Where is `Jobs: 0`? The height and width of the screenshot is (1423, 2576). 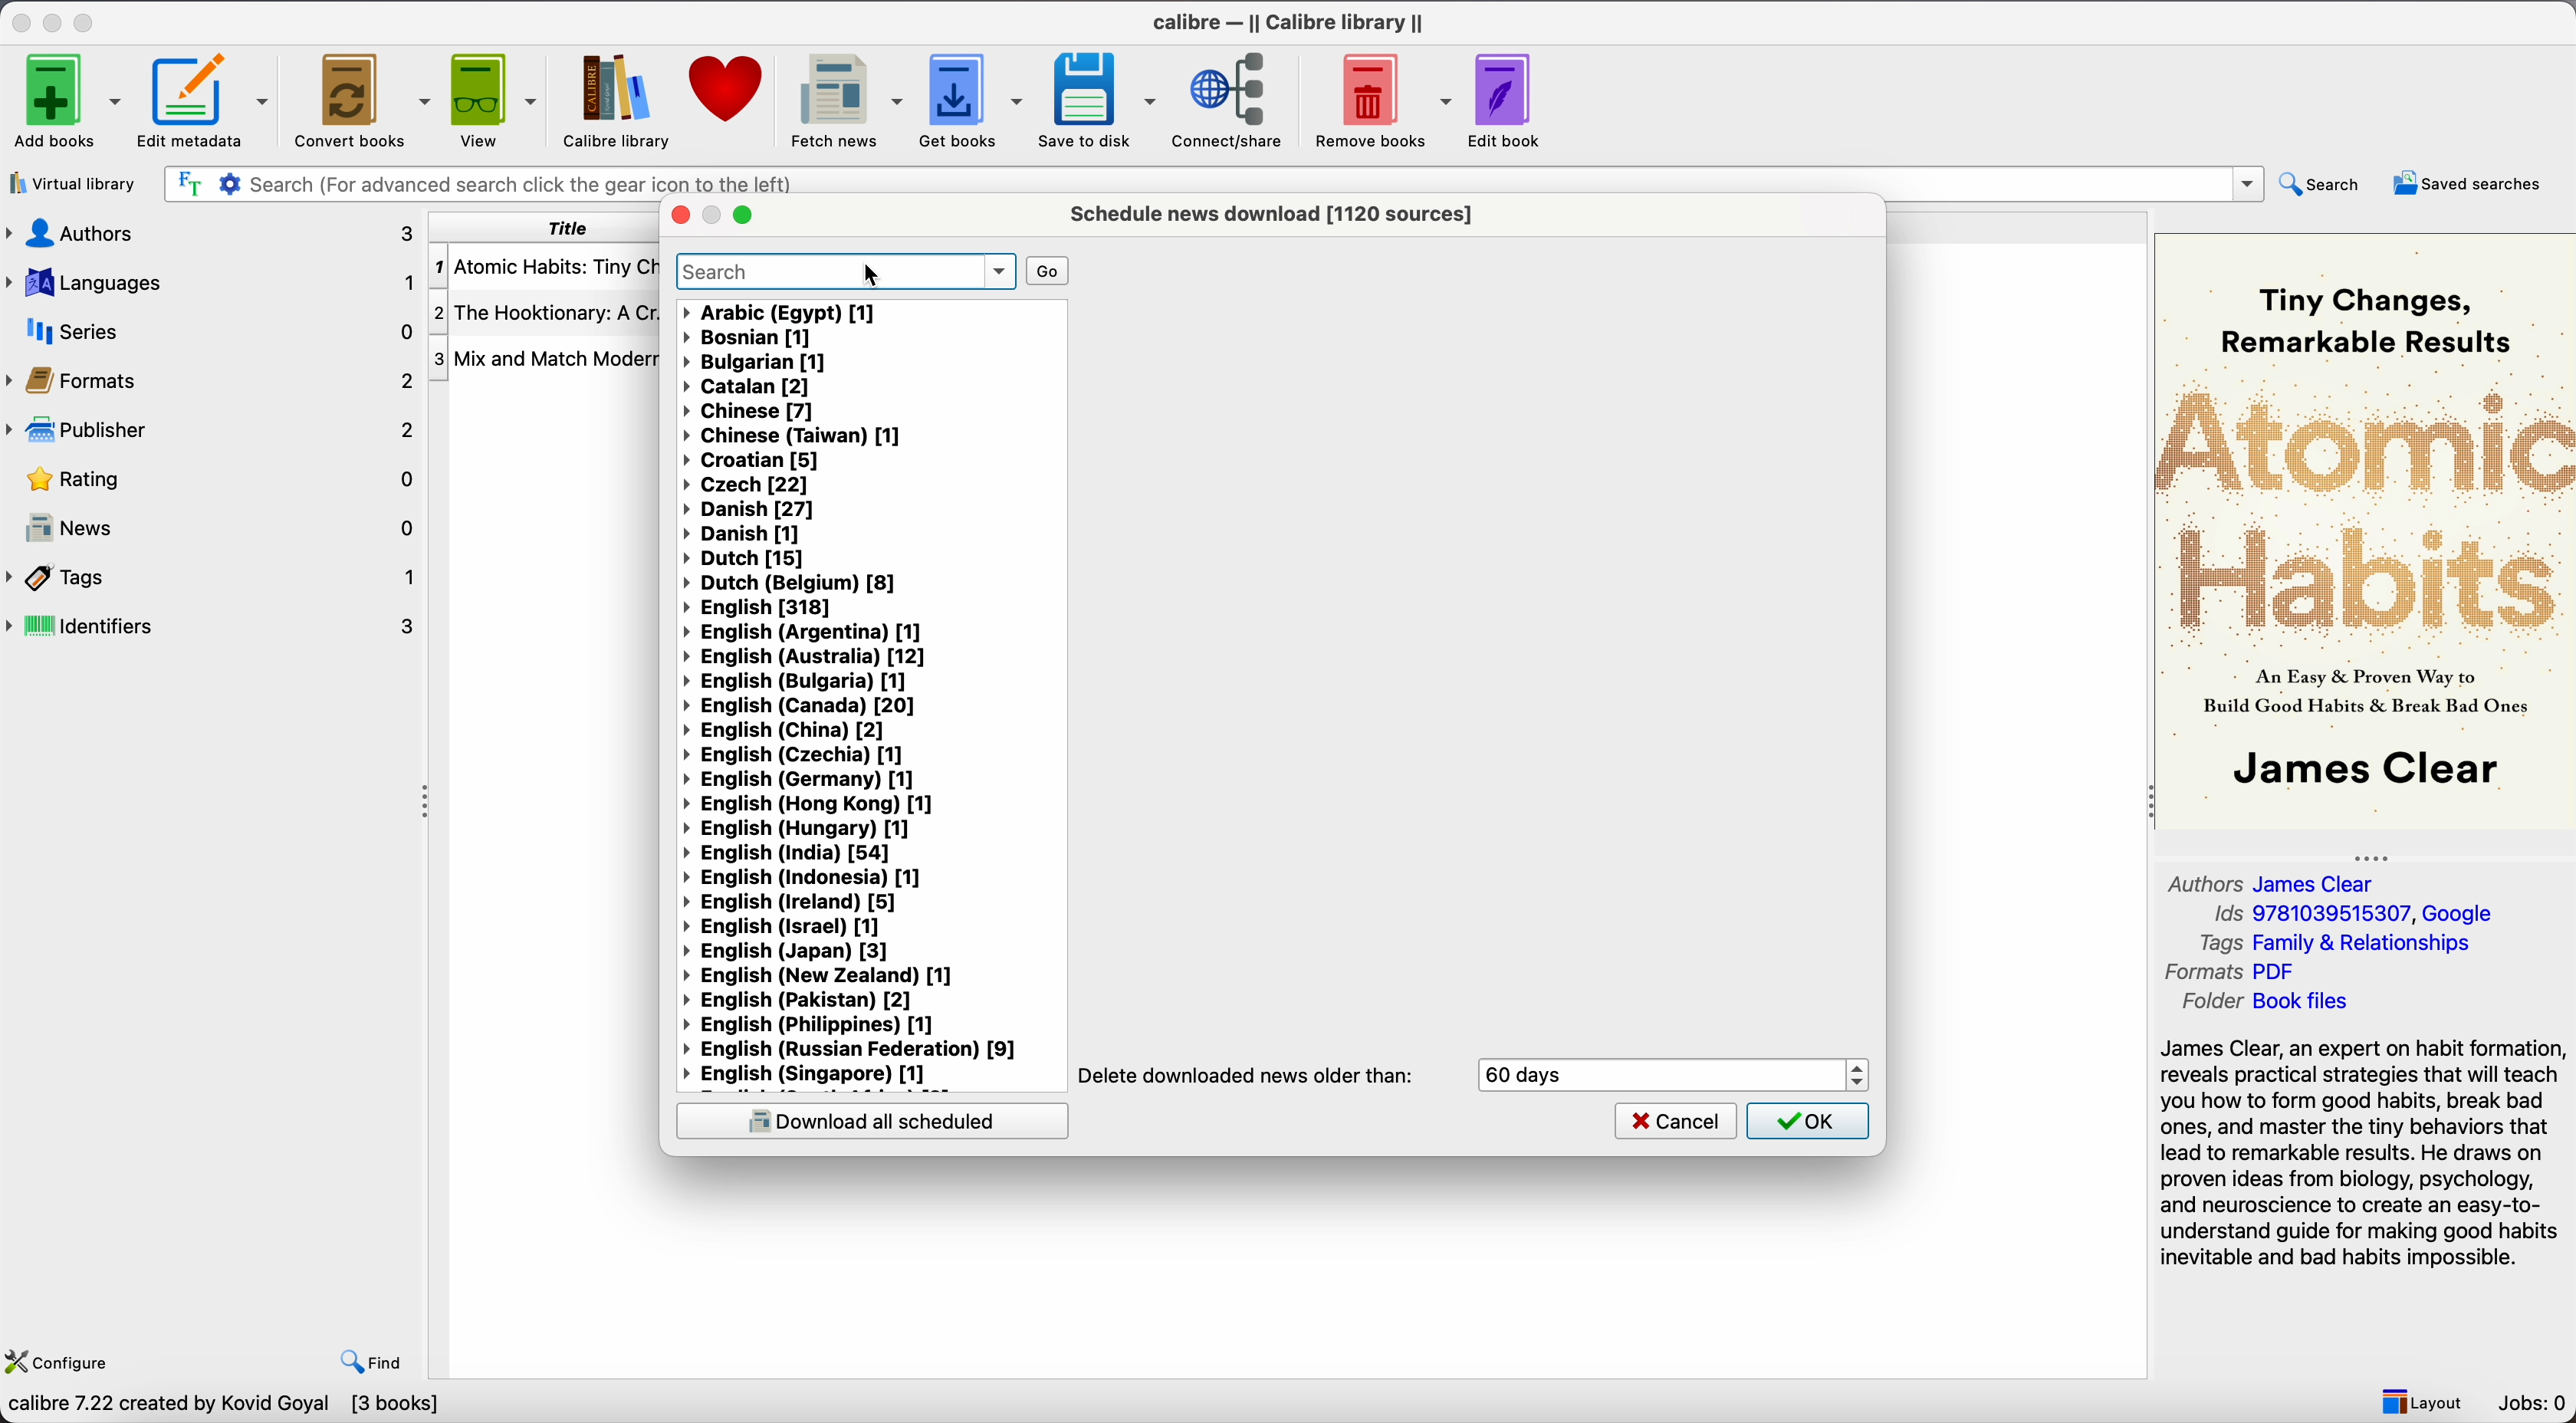 Jobs: 0 is located at coordinates (2534, 1403).